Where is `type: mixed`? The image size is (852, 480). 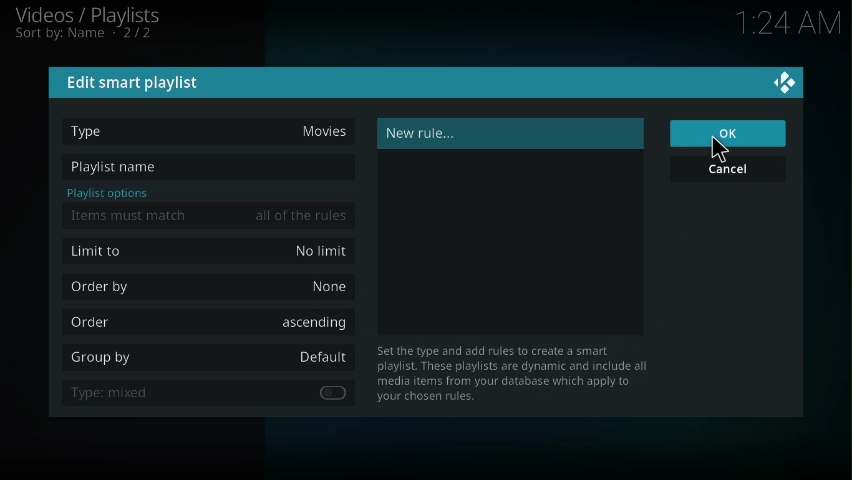 type: mixed is located at coordinates (109, 392).